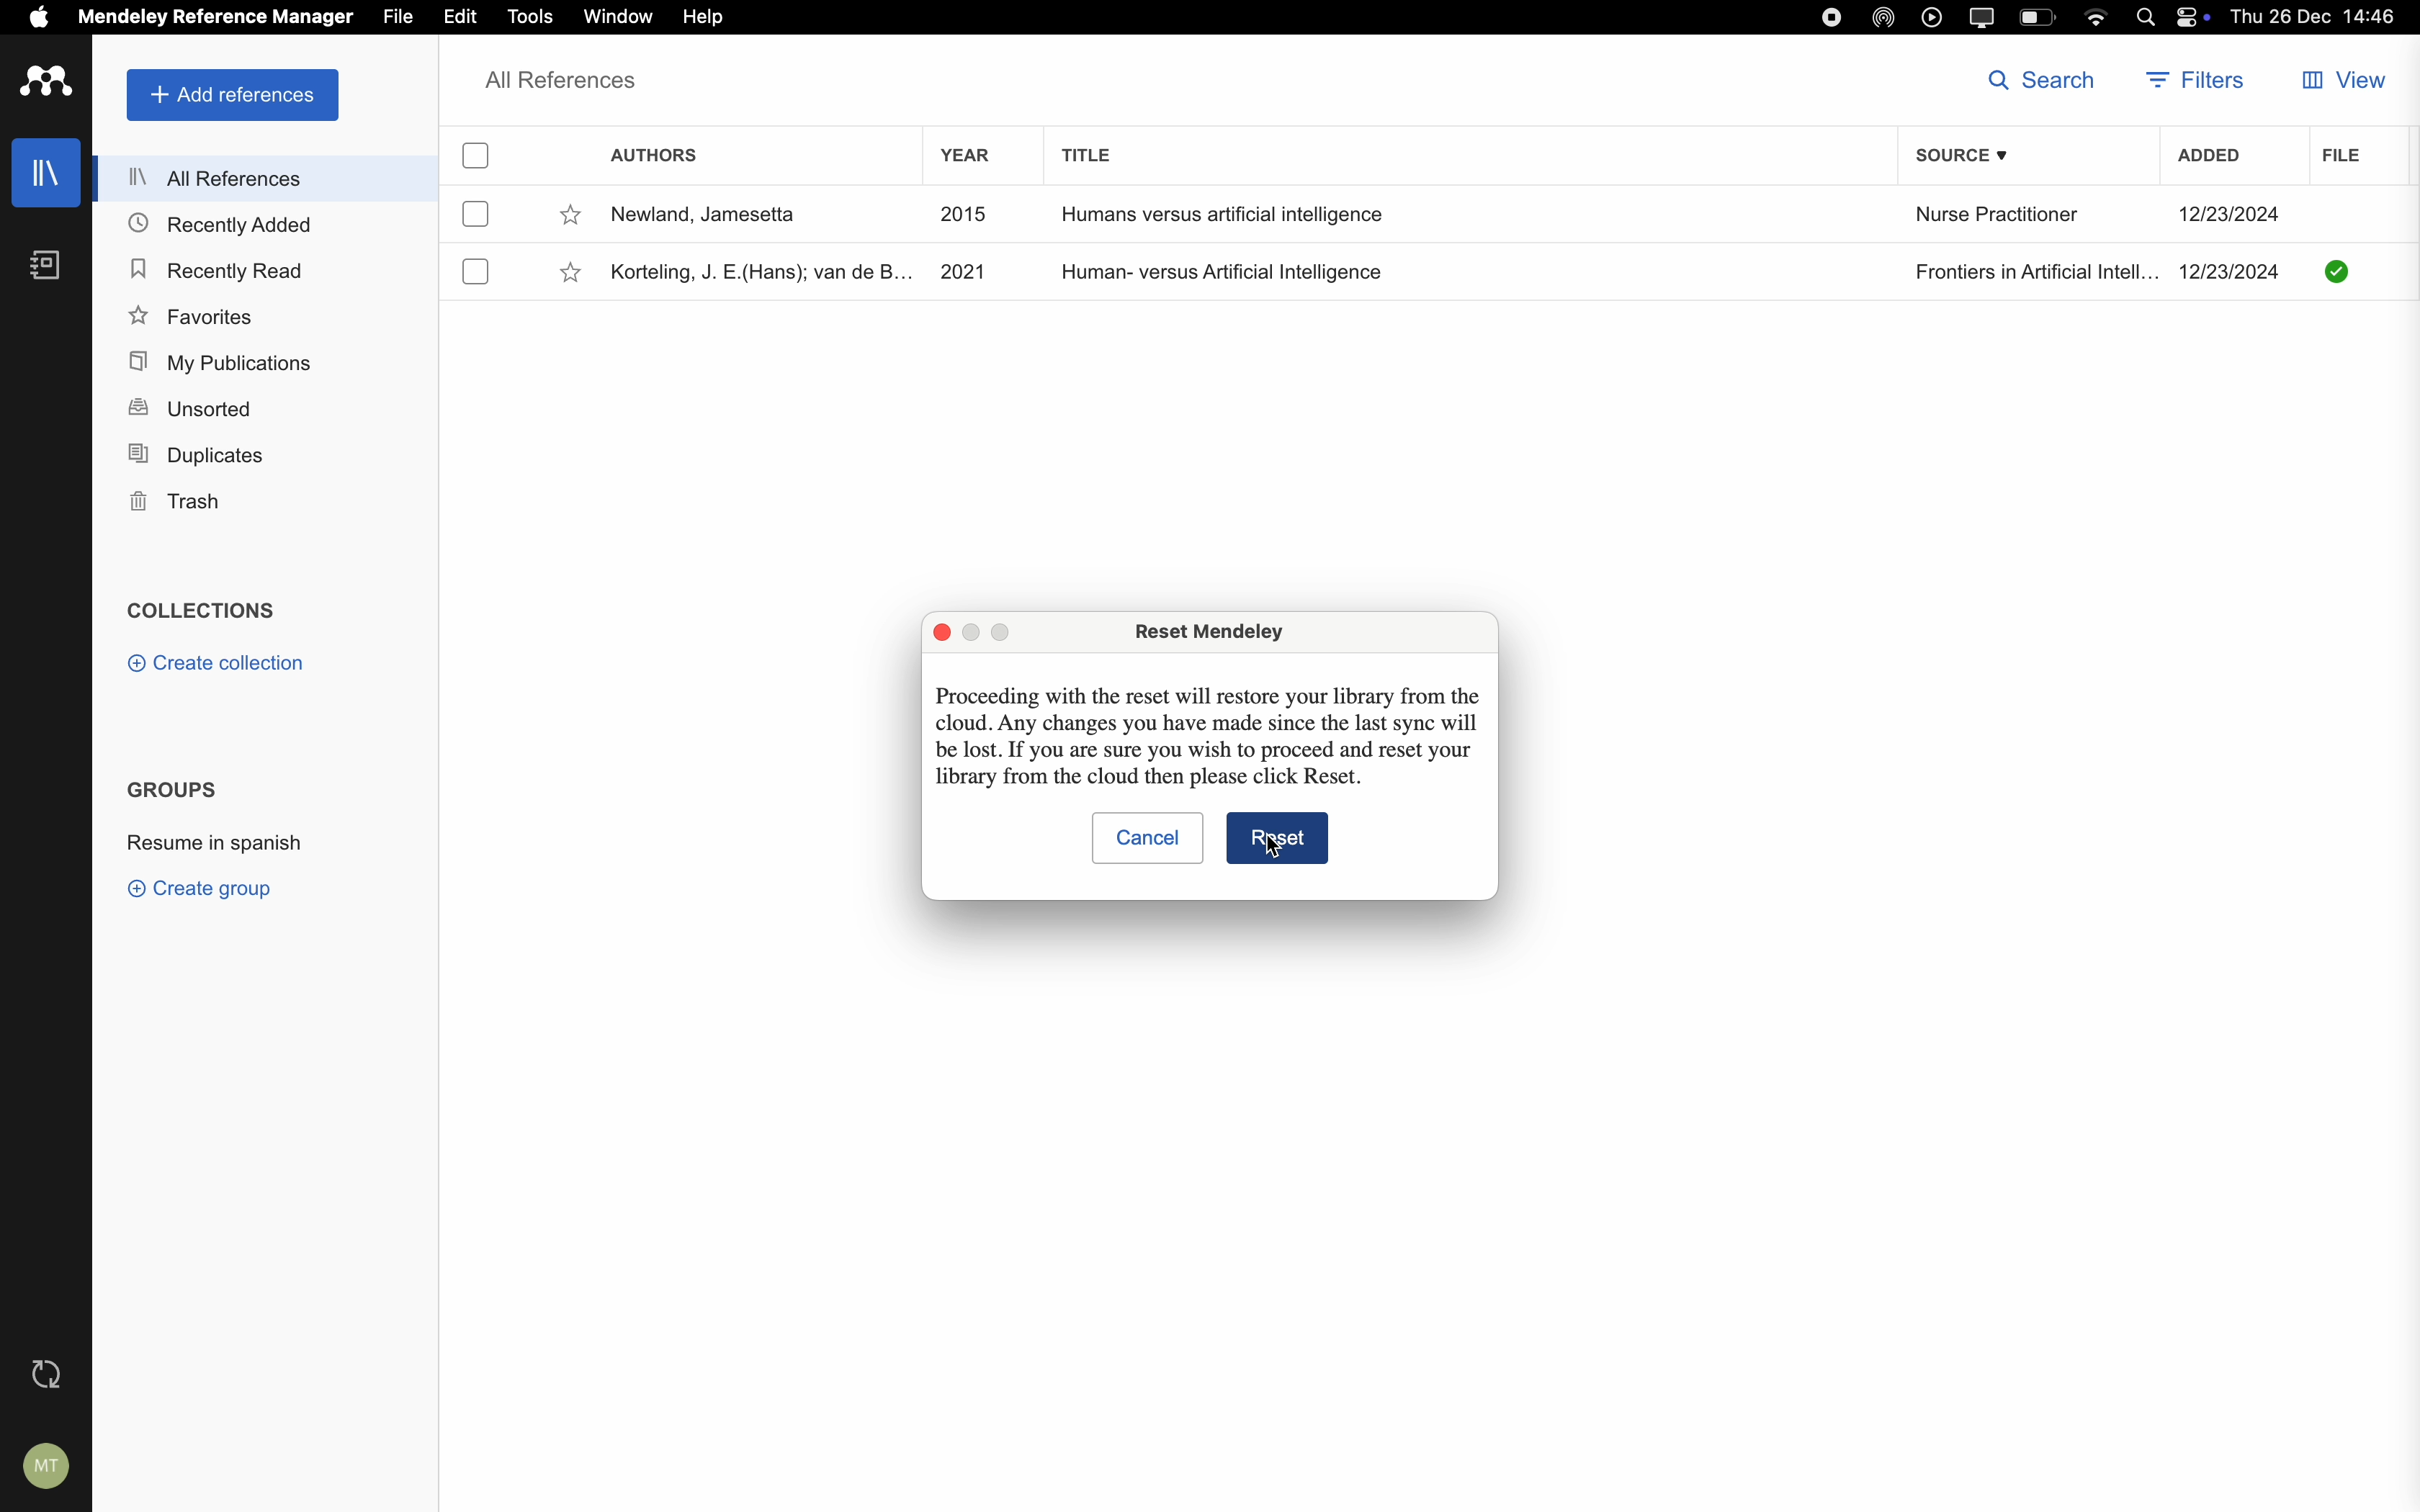  What do you see at coordinates (475, 157) in the screenshot?
I see `checkbox` at bounding box center [475, 157].